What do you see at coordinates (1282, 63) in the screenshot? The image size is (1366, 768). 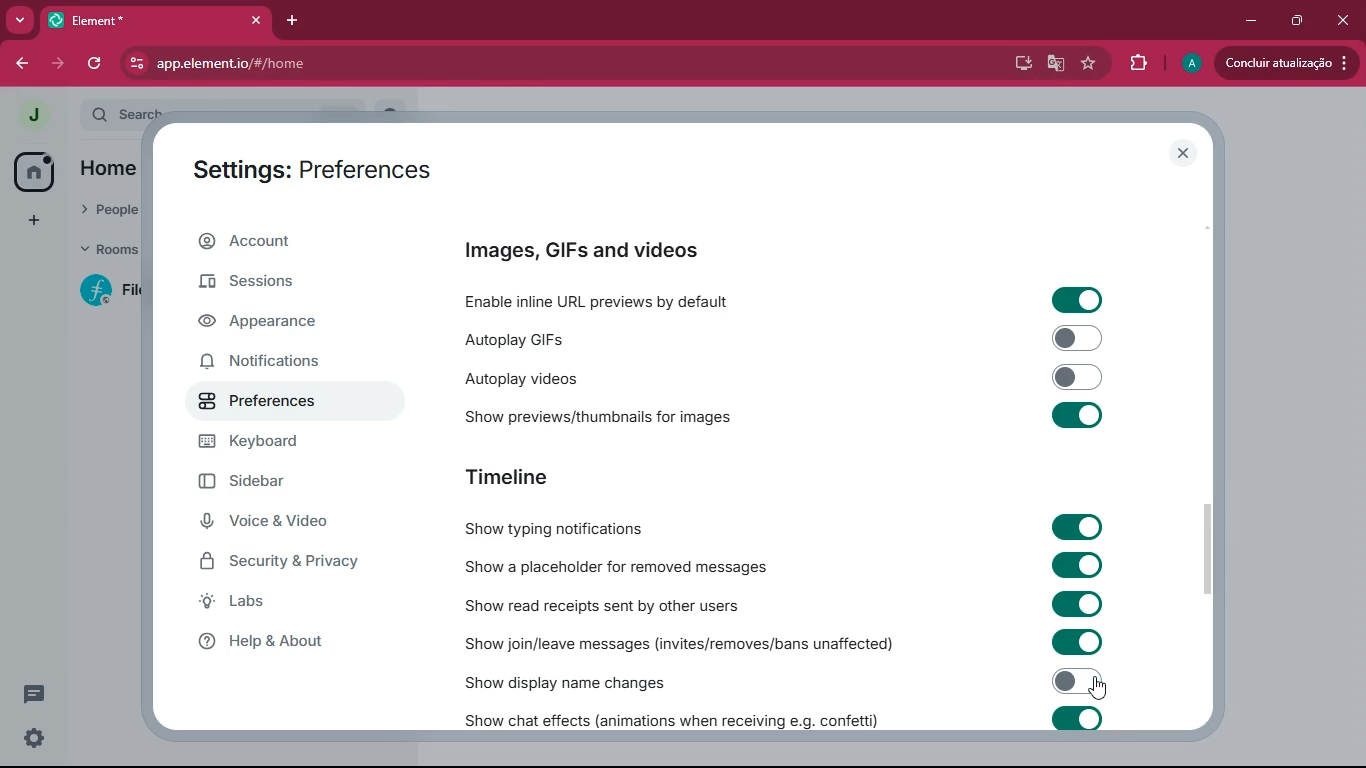 I see `update` at bounding box center [1282, 63].